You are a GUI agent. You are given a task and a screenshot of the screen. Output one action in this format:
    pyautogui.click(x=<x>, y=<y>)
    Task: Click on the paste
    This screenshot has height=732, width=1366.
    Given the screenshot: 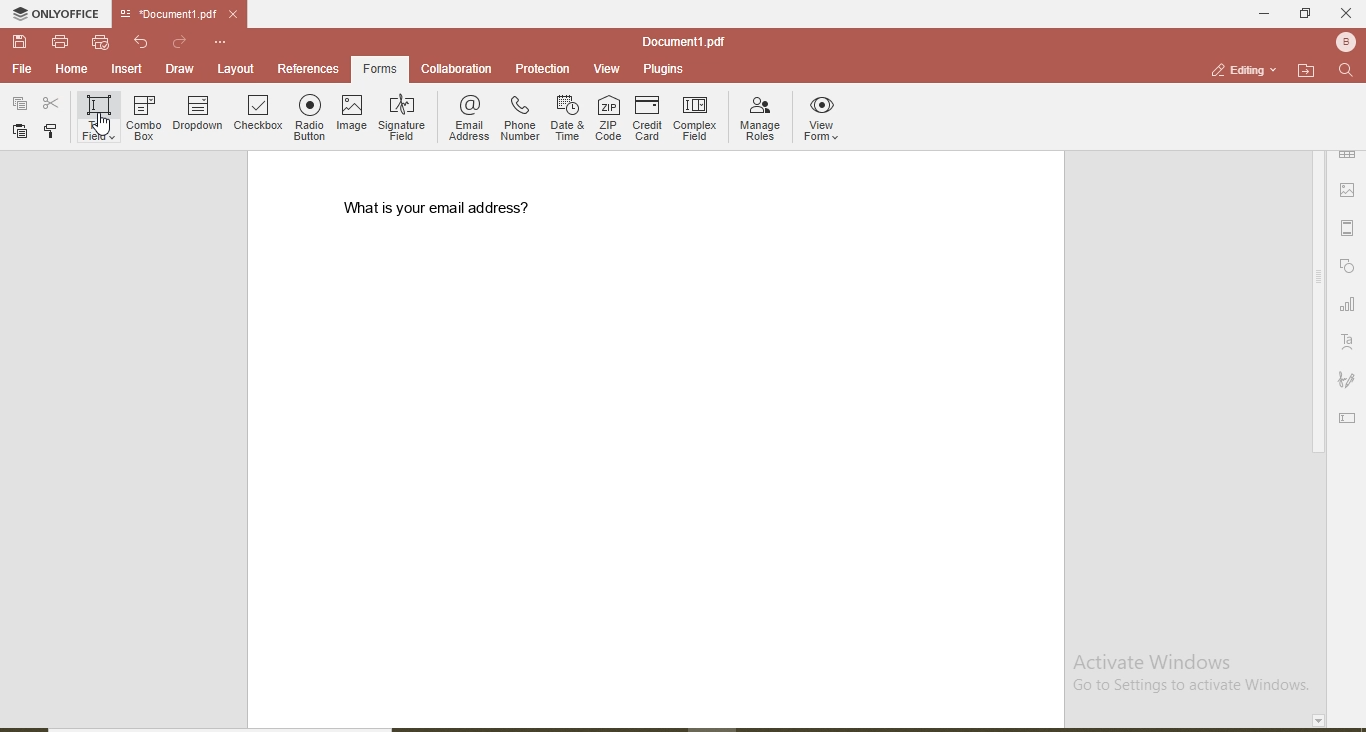 What is the action you would take?
    pyautogui.click(x=19, y=131)
    